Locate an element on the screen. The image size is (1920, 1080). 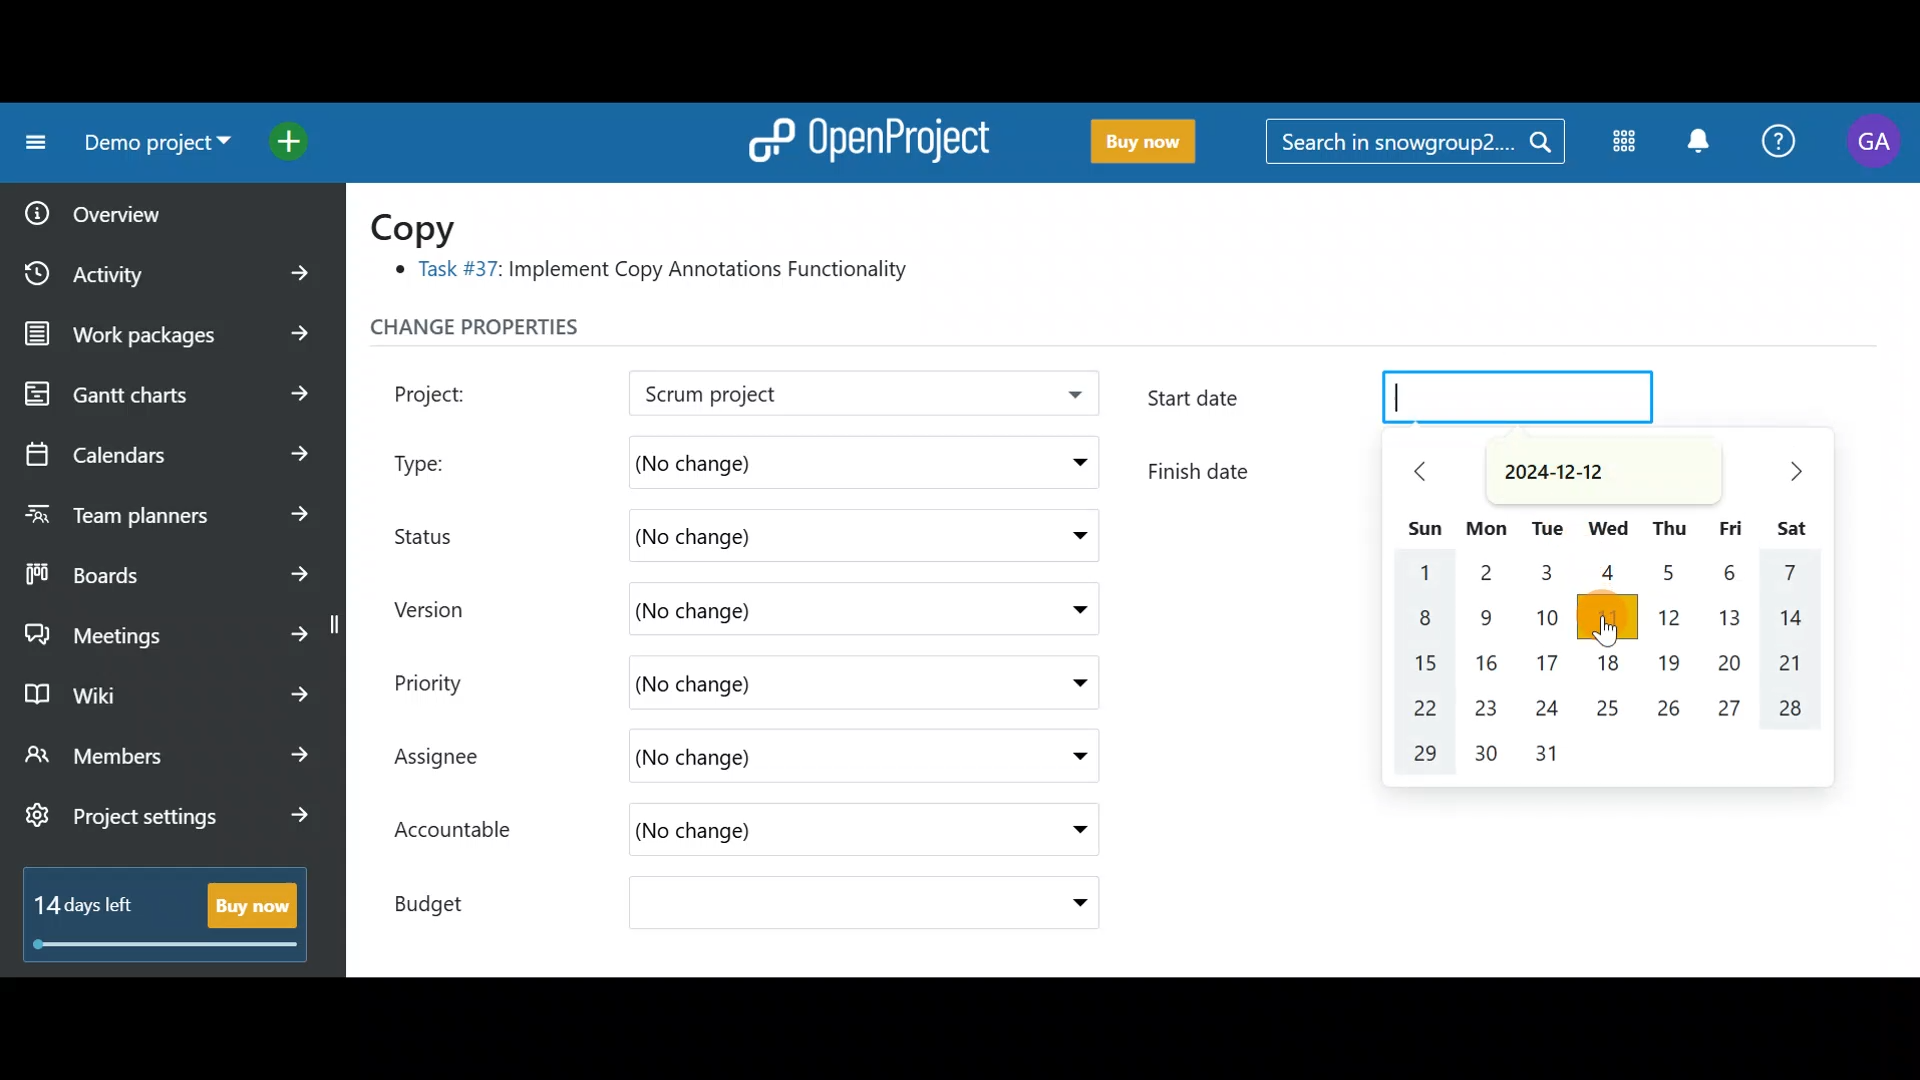
Cursor on 11 is located at coordinates (1610, 620).